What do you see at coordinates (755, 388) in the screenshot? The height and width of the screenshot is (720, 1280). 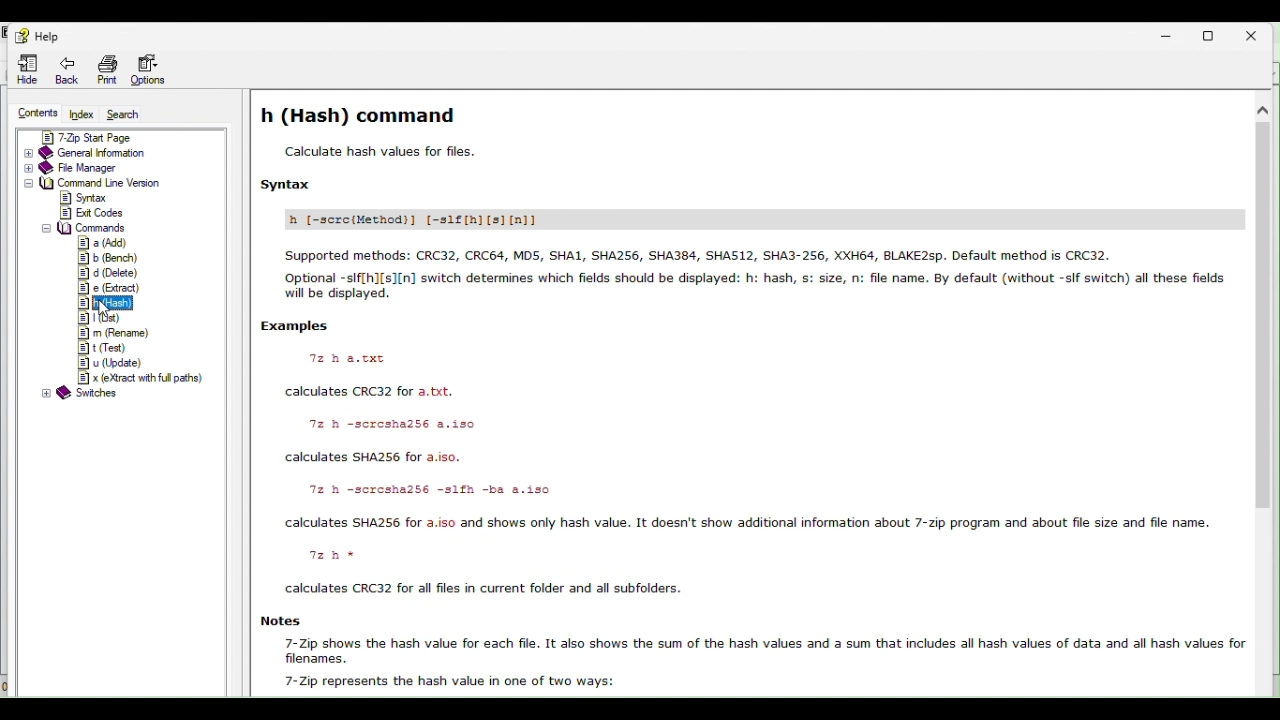 I see `h(hash command ) help page` at bounding box center [755, 388].